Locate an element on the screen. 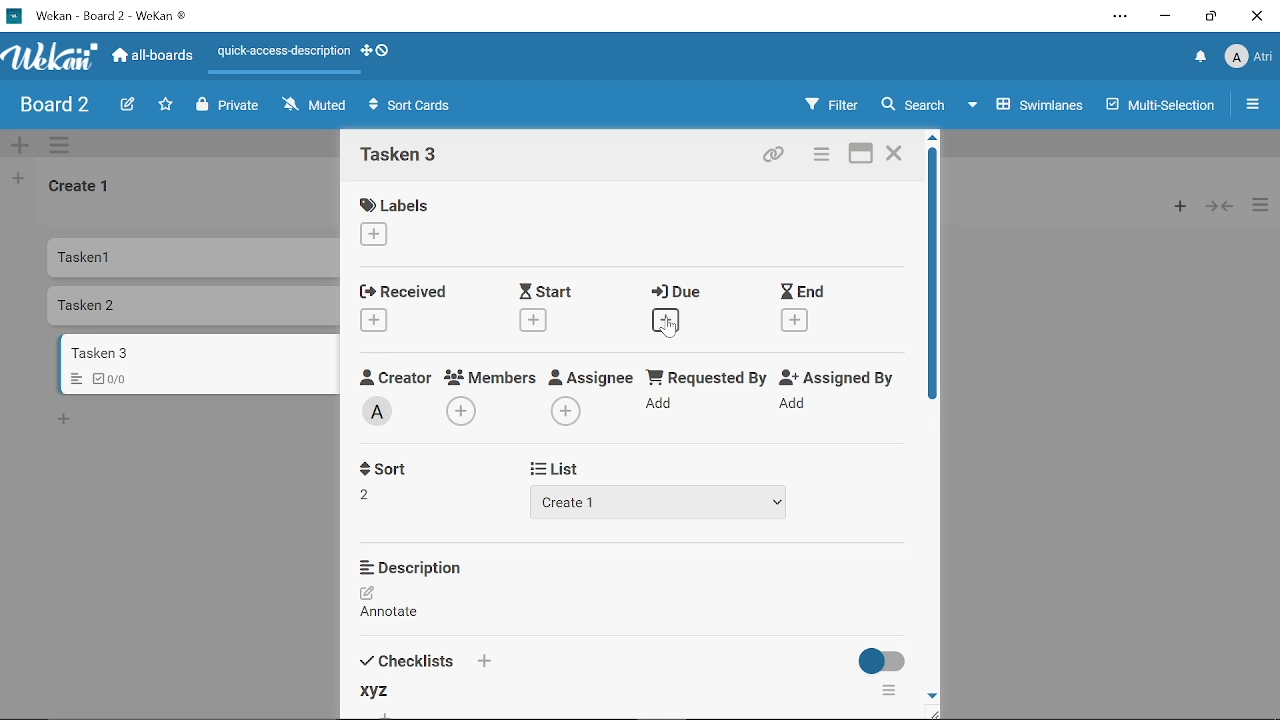  Settings and more is located at coordinates (1120, 16).